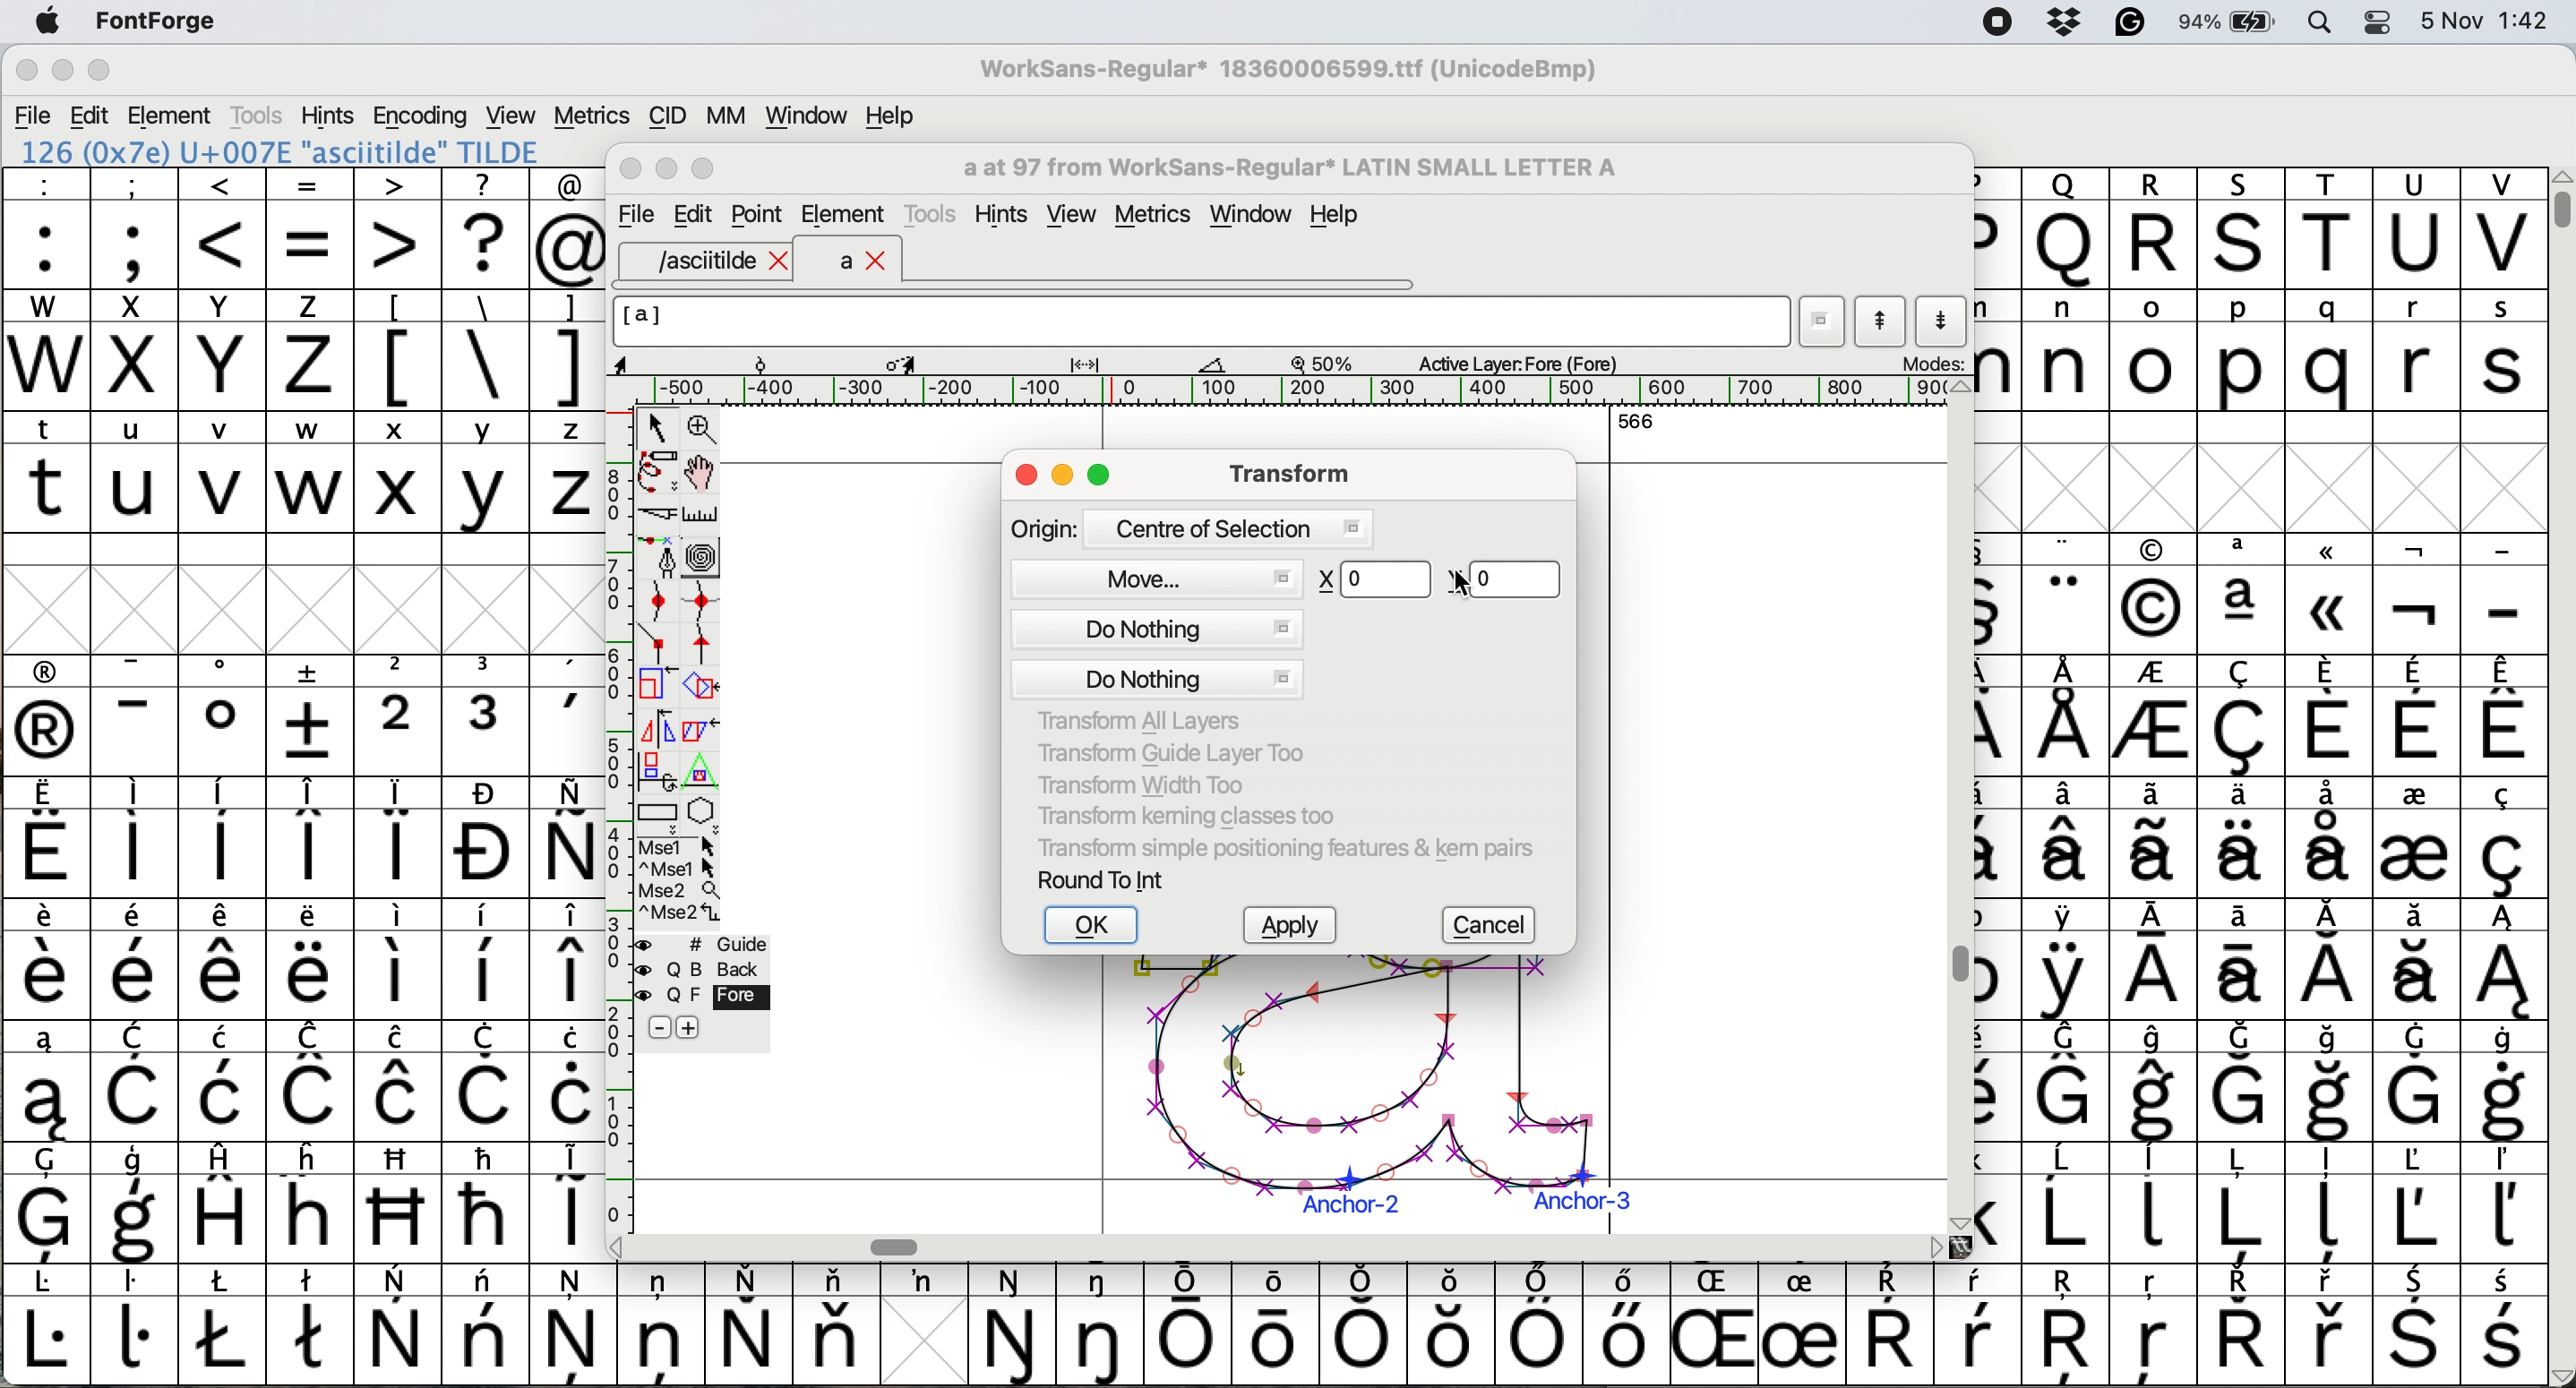  Describe the element at coordinates (657, 726) in the screenshot. I see `flip selection` at that location.